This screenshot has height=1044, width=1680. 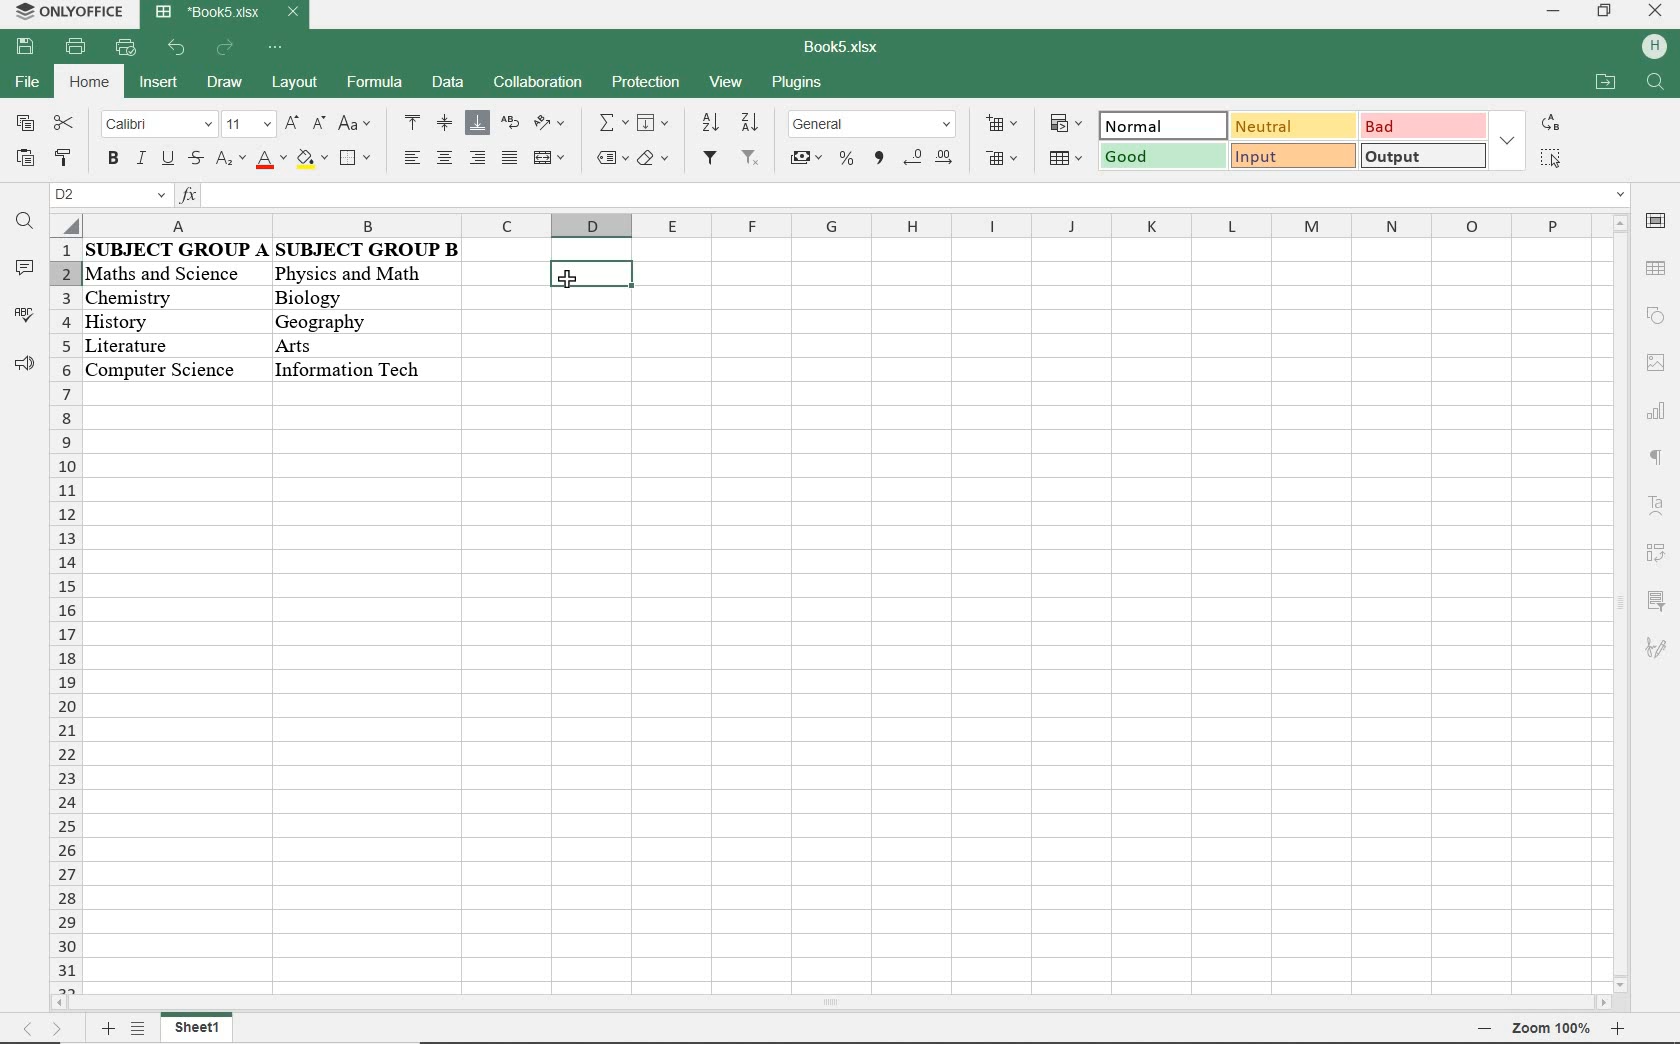 I want to click on align right, so click(x=476, y=158).